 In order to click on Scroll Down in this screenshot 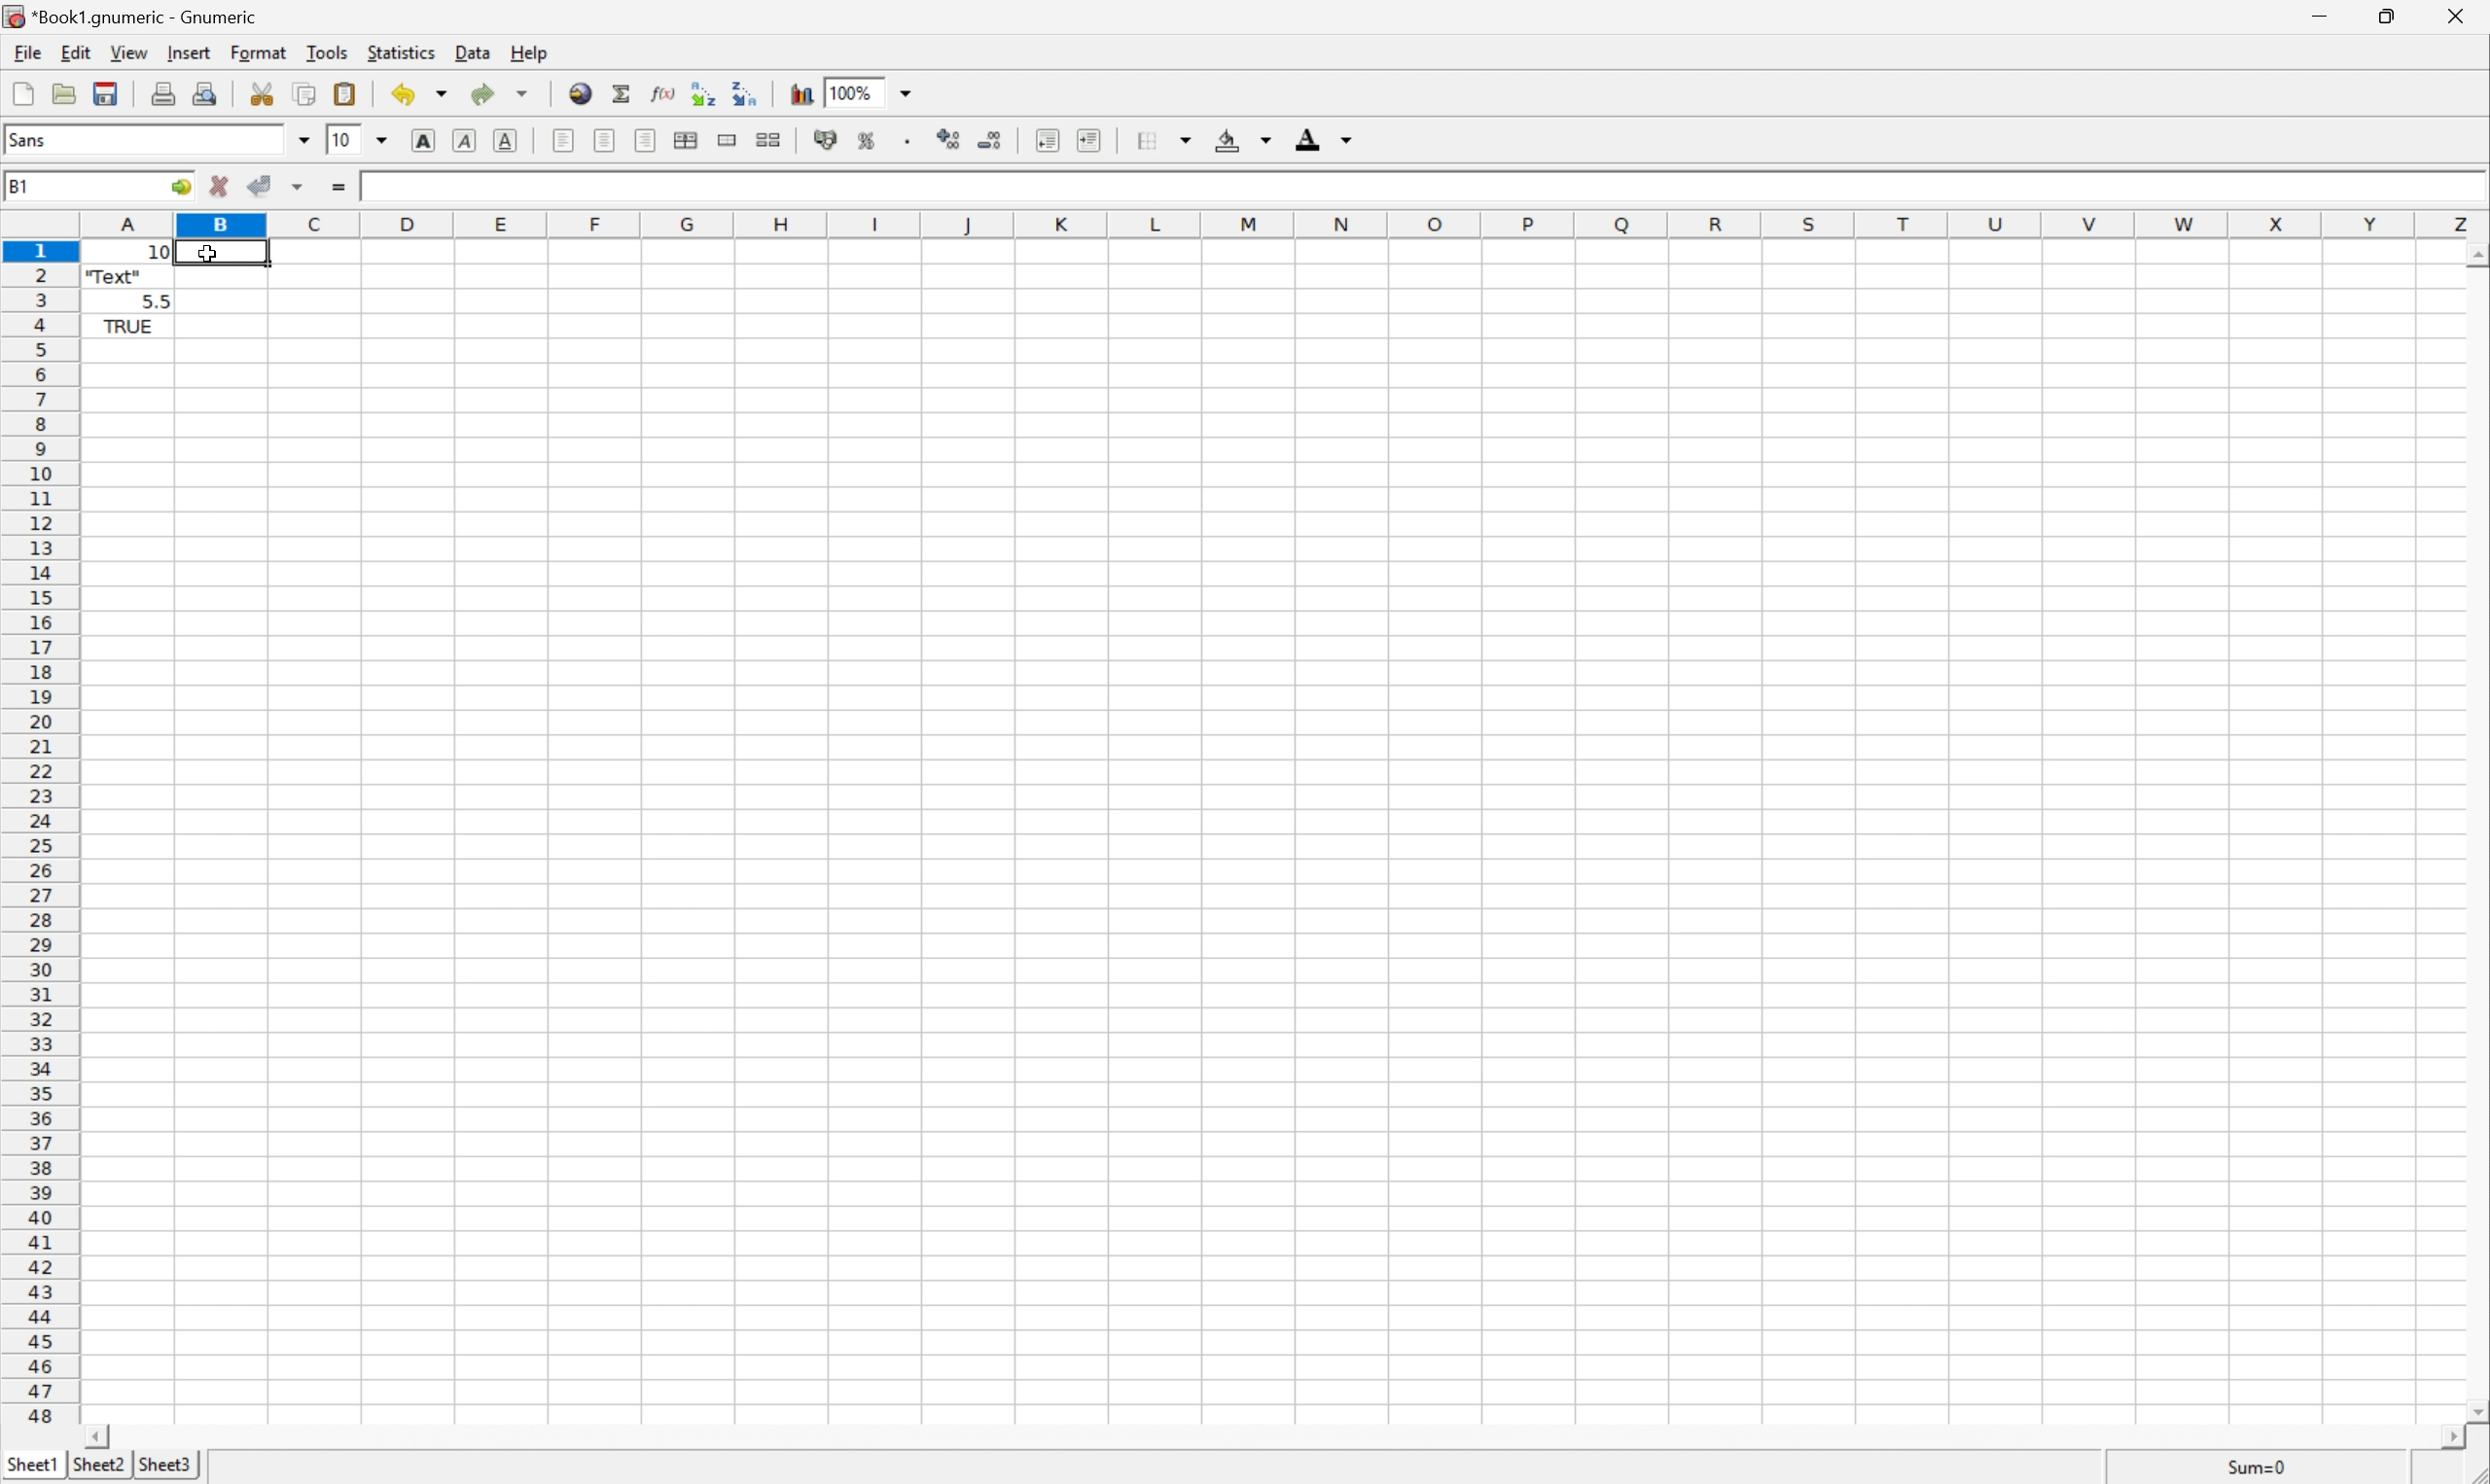, I will do `click(2474, 253)`.